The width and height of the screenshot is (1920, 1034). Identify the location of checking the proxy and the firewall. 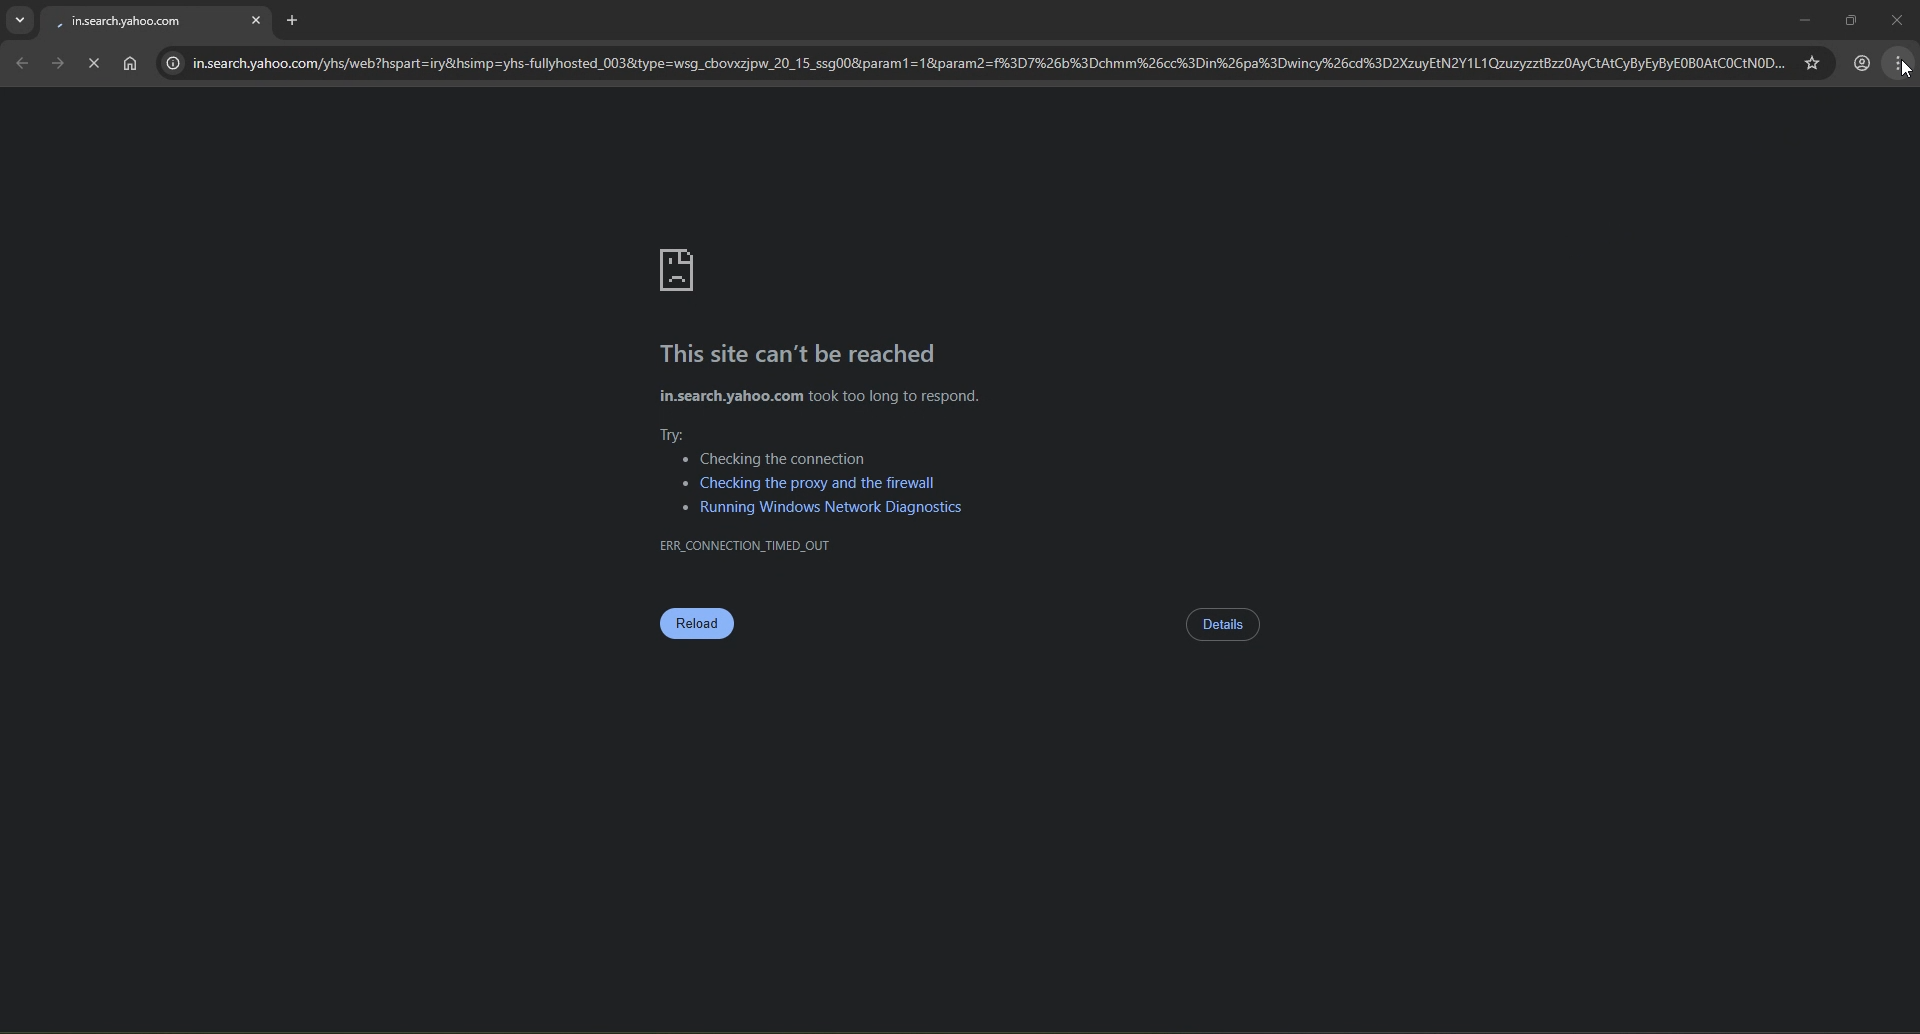
(808, 482).